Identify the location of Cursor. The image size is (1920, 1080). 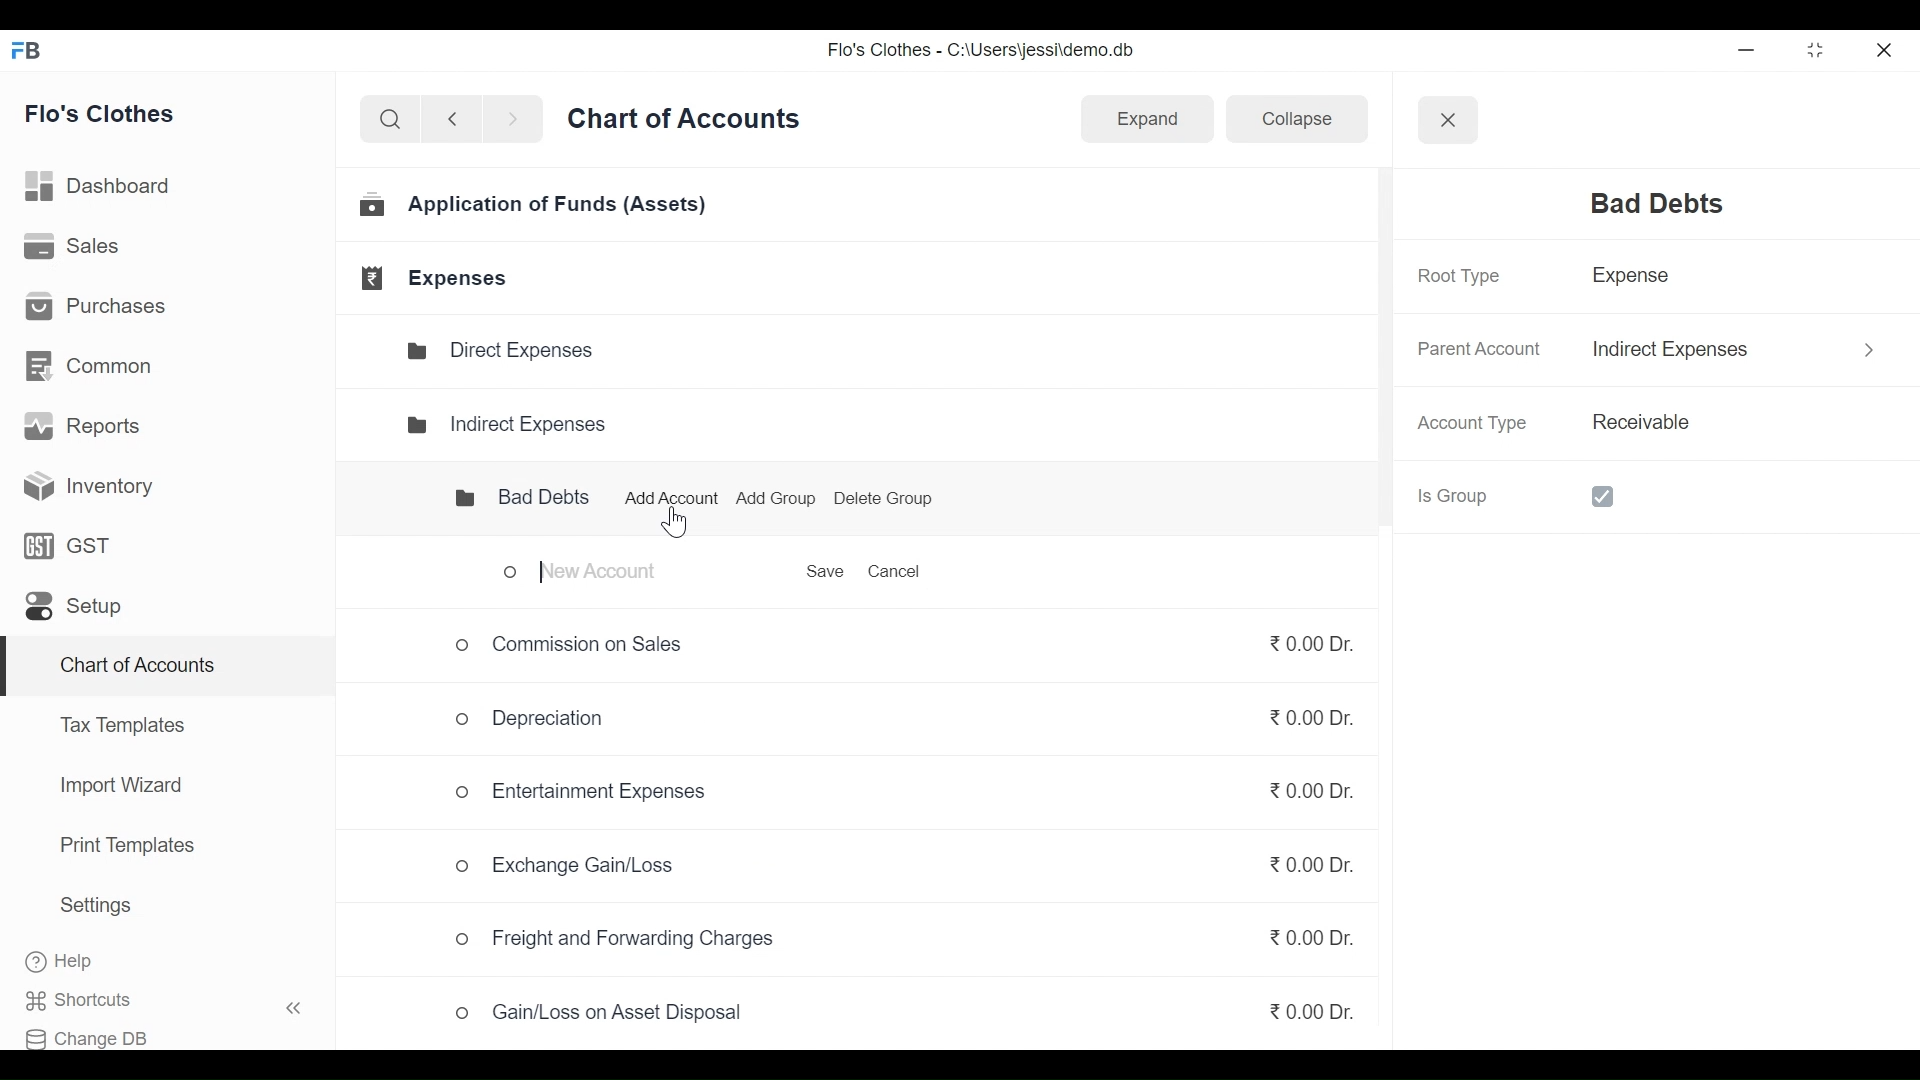
(673, 520).